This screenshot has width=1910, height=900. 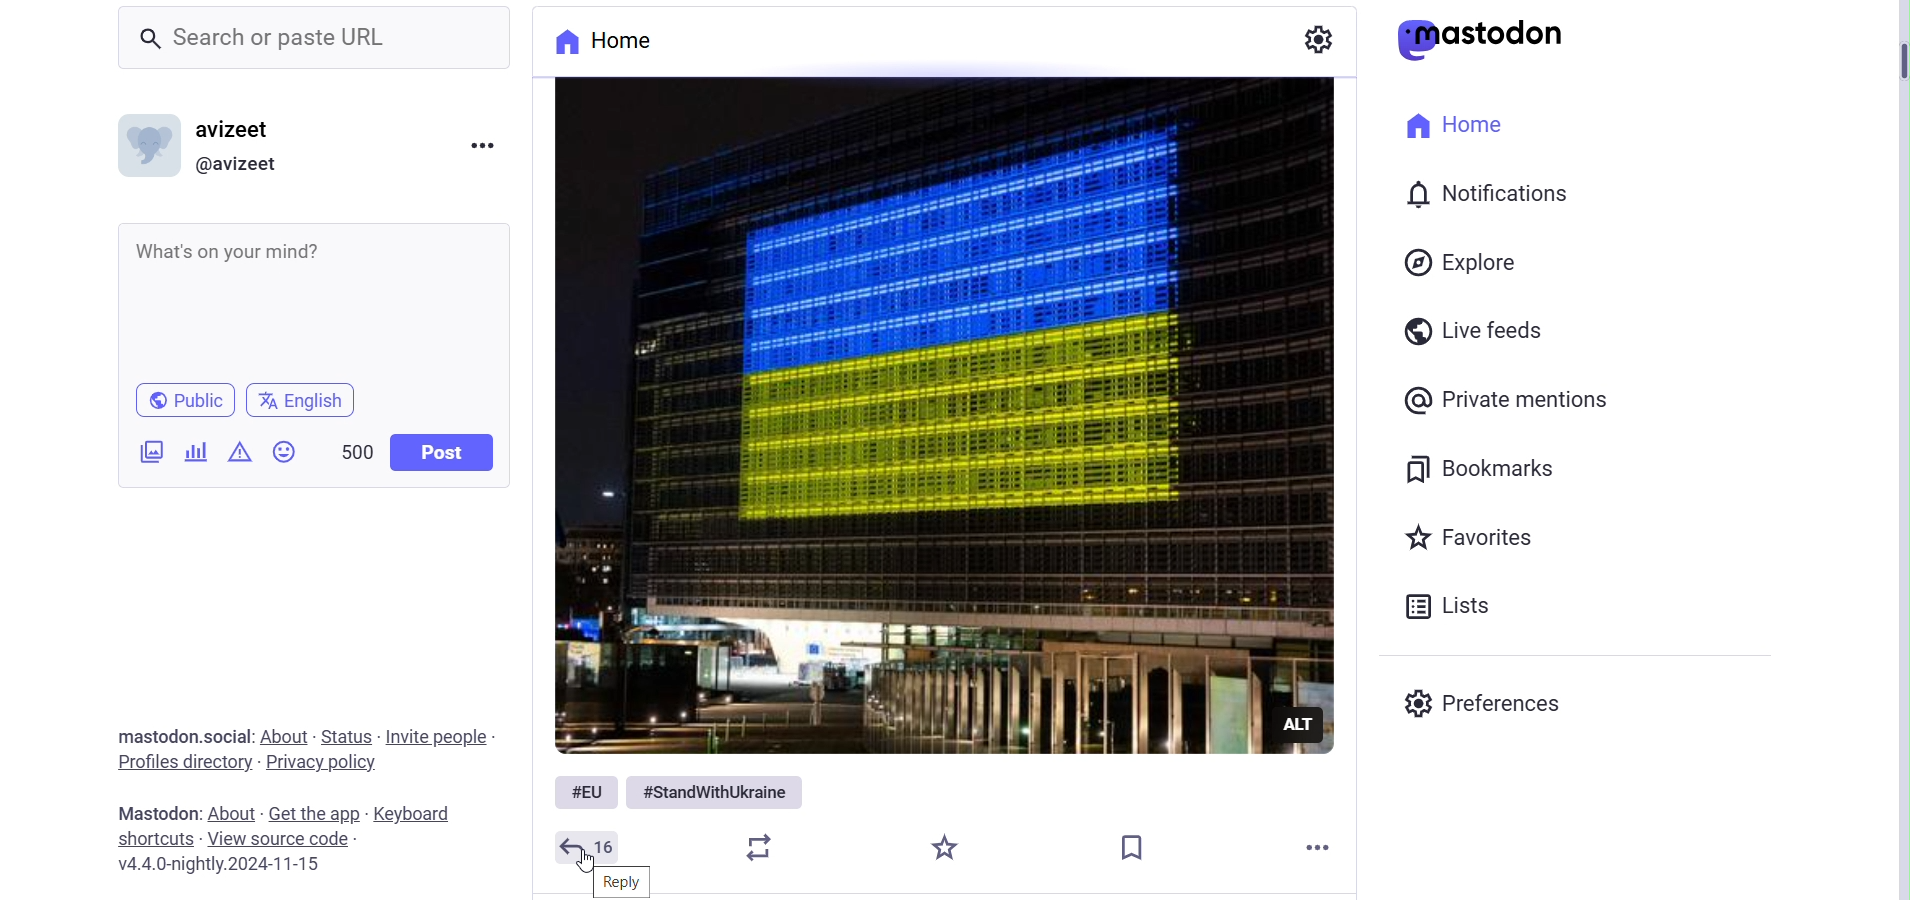 What do you see at coordinates (218, 865) in the screenshot?
I see `Version` at bounding box center [218, 865].